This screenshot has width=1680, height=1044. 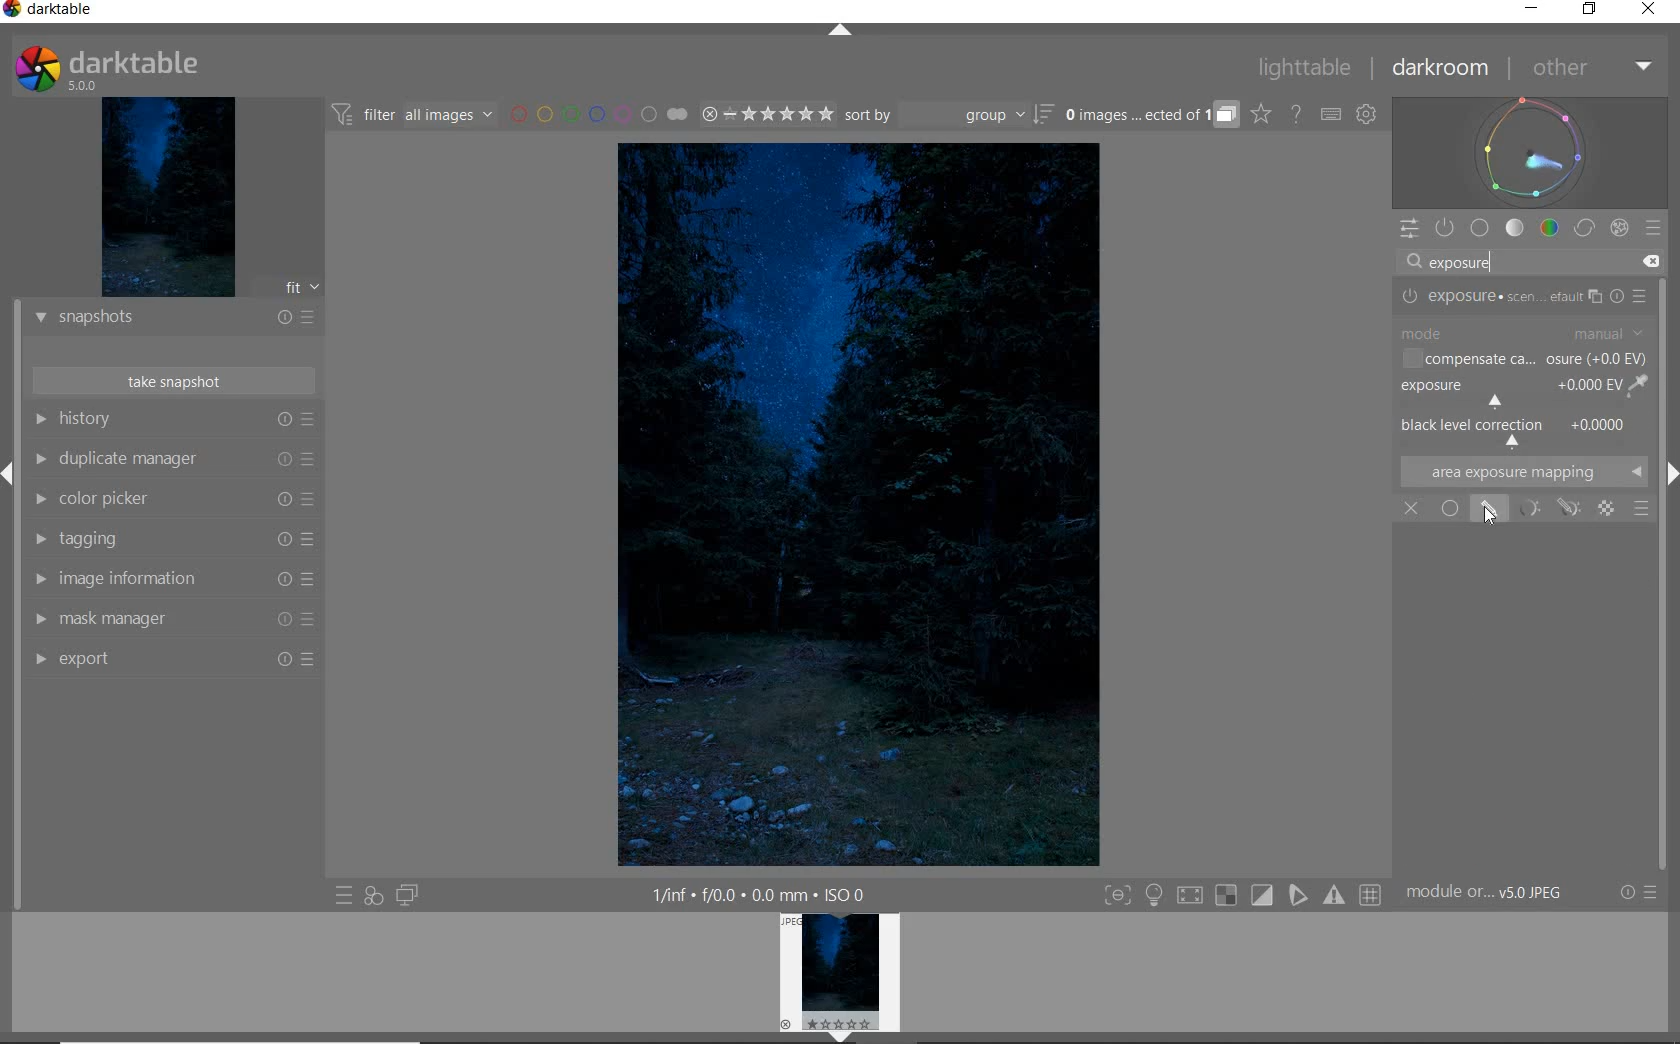 I want to click on PRESETS, so click(x=1655, y=226).